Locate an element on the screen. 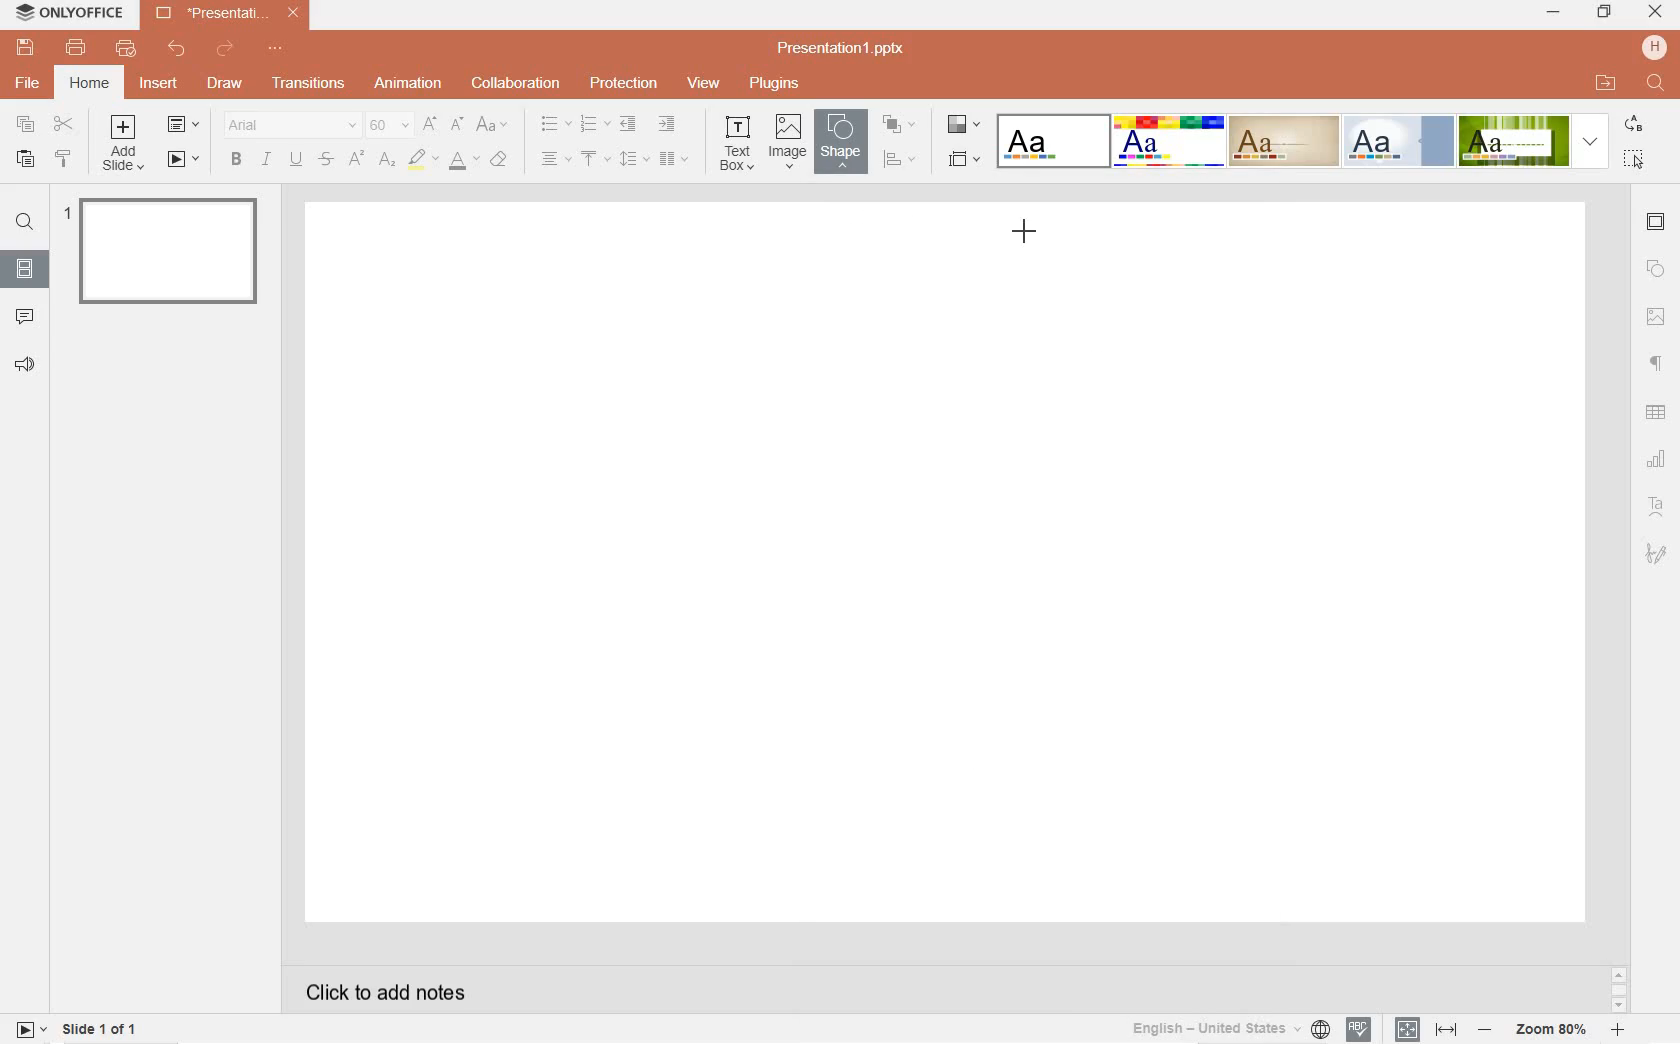 The width and height of the screenshot is (1680, 1044). font size: 60 is located at coordinates (387, 127).